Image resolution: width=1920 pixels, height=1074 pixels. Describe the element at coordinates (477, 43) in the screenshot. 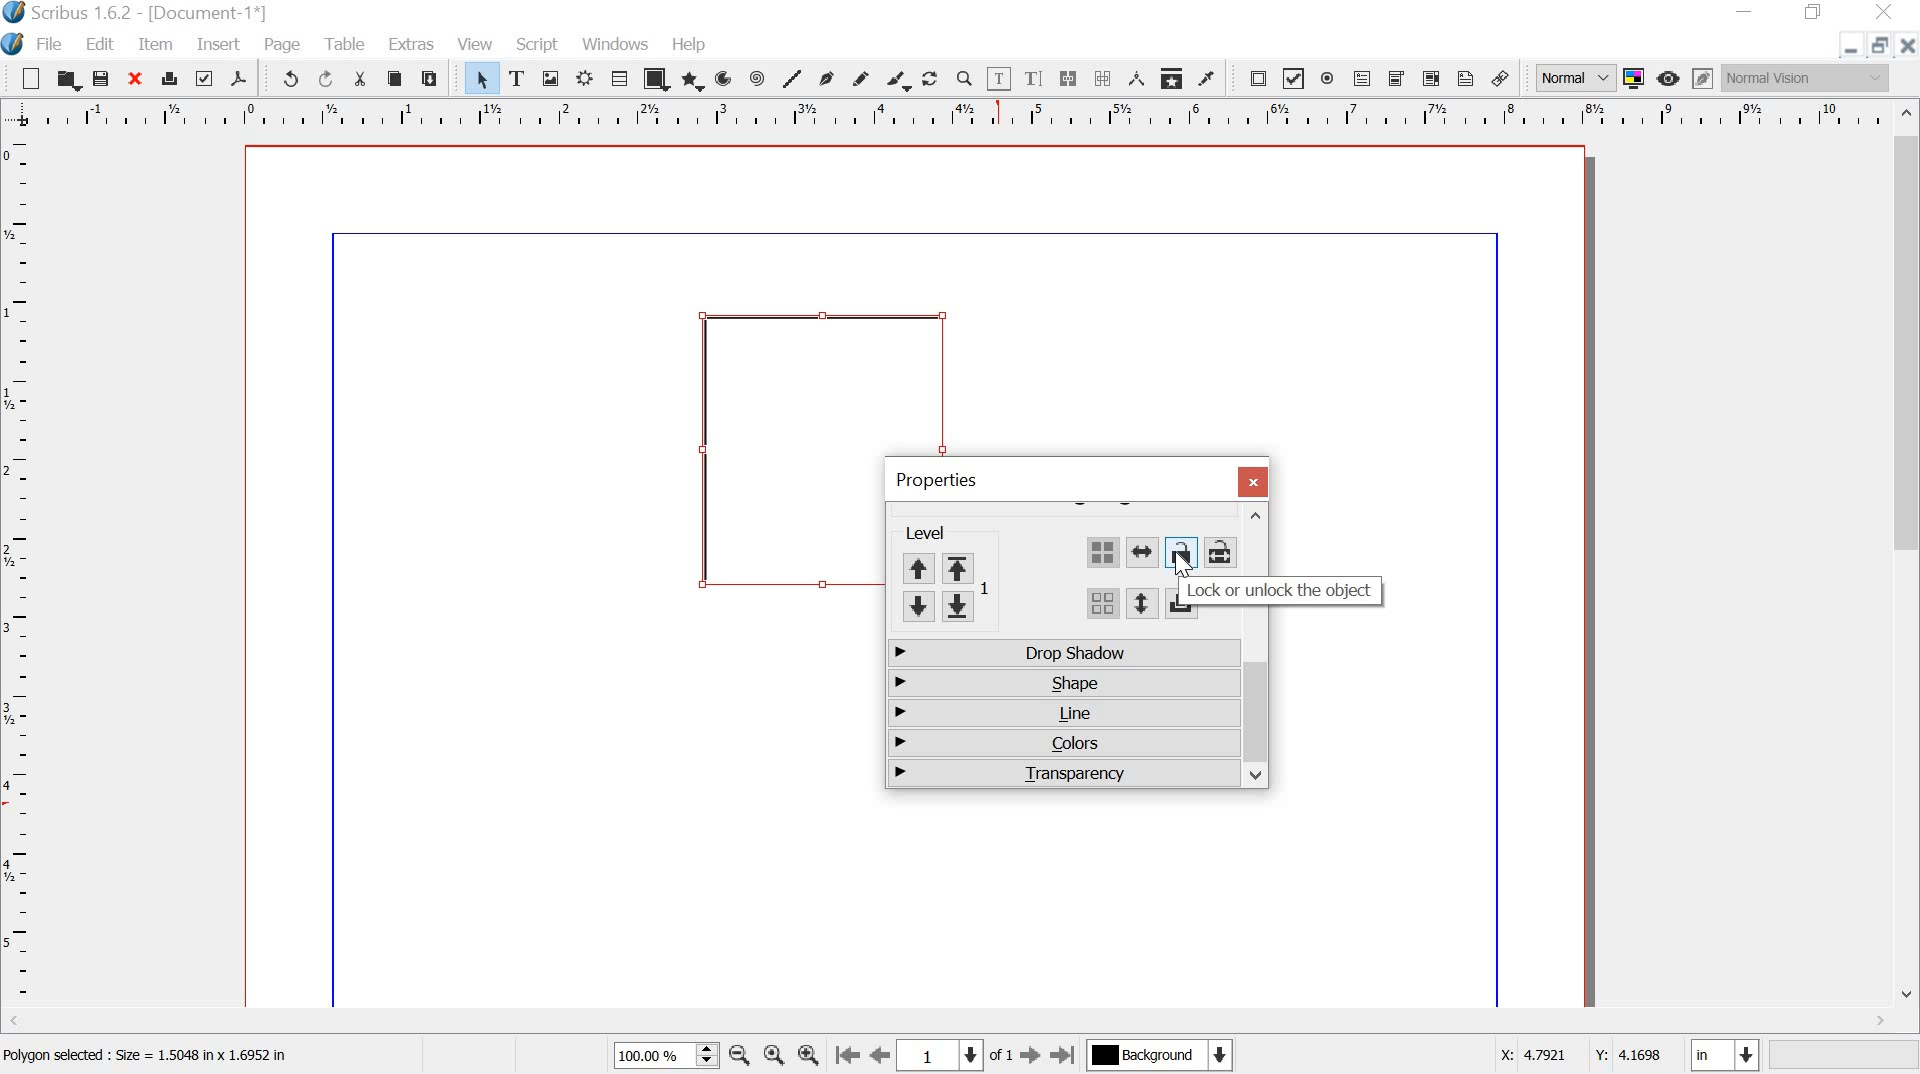

I see `view` at that location.